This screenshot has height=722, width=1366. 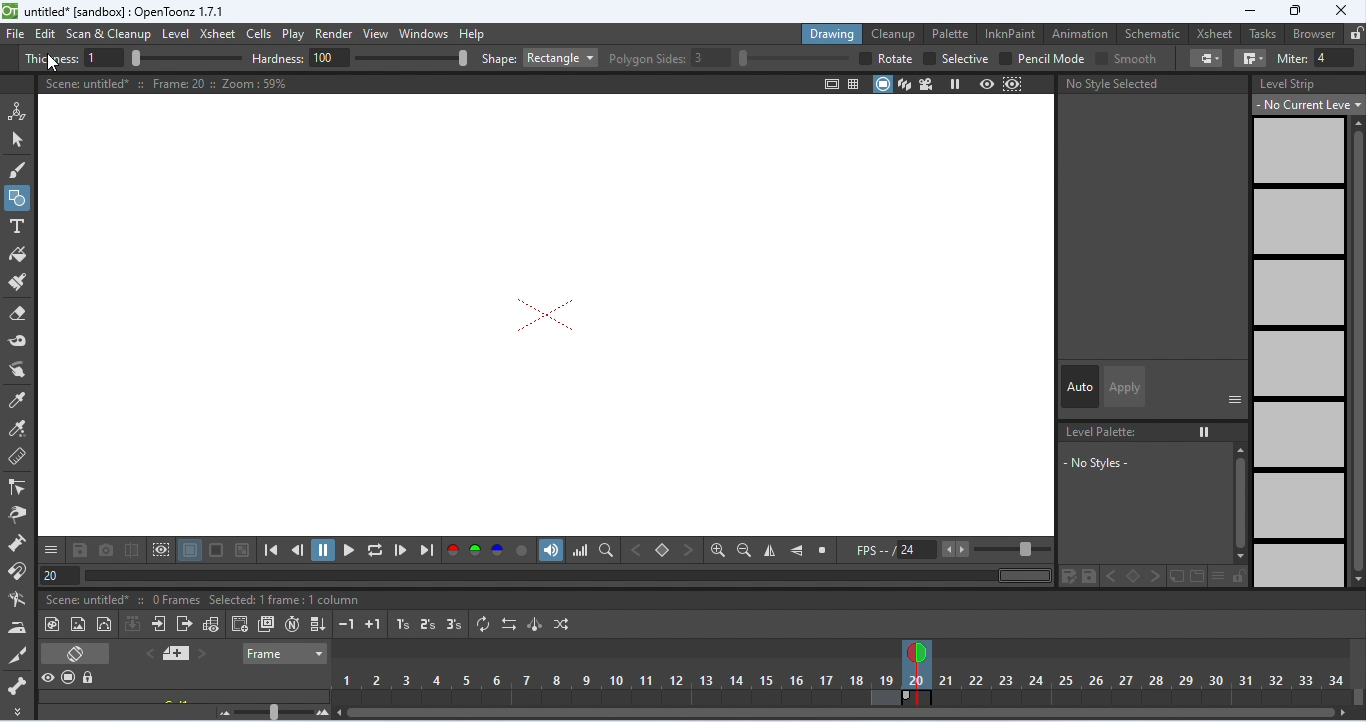 What do you see at coordinates (830, 85) in the screenshot?
I see `safe area ` at bounding box center [830, 85].